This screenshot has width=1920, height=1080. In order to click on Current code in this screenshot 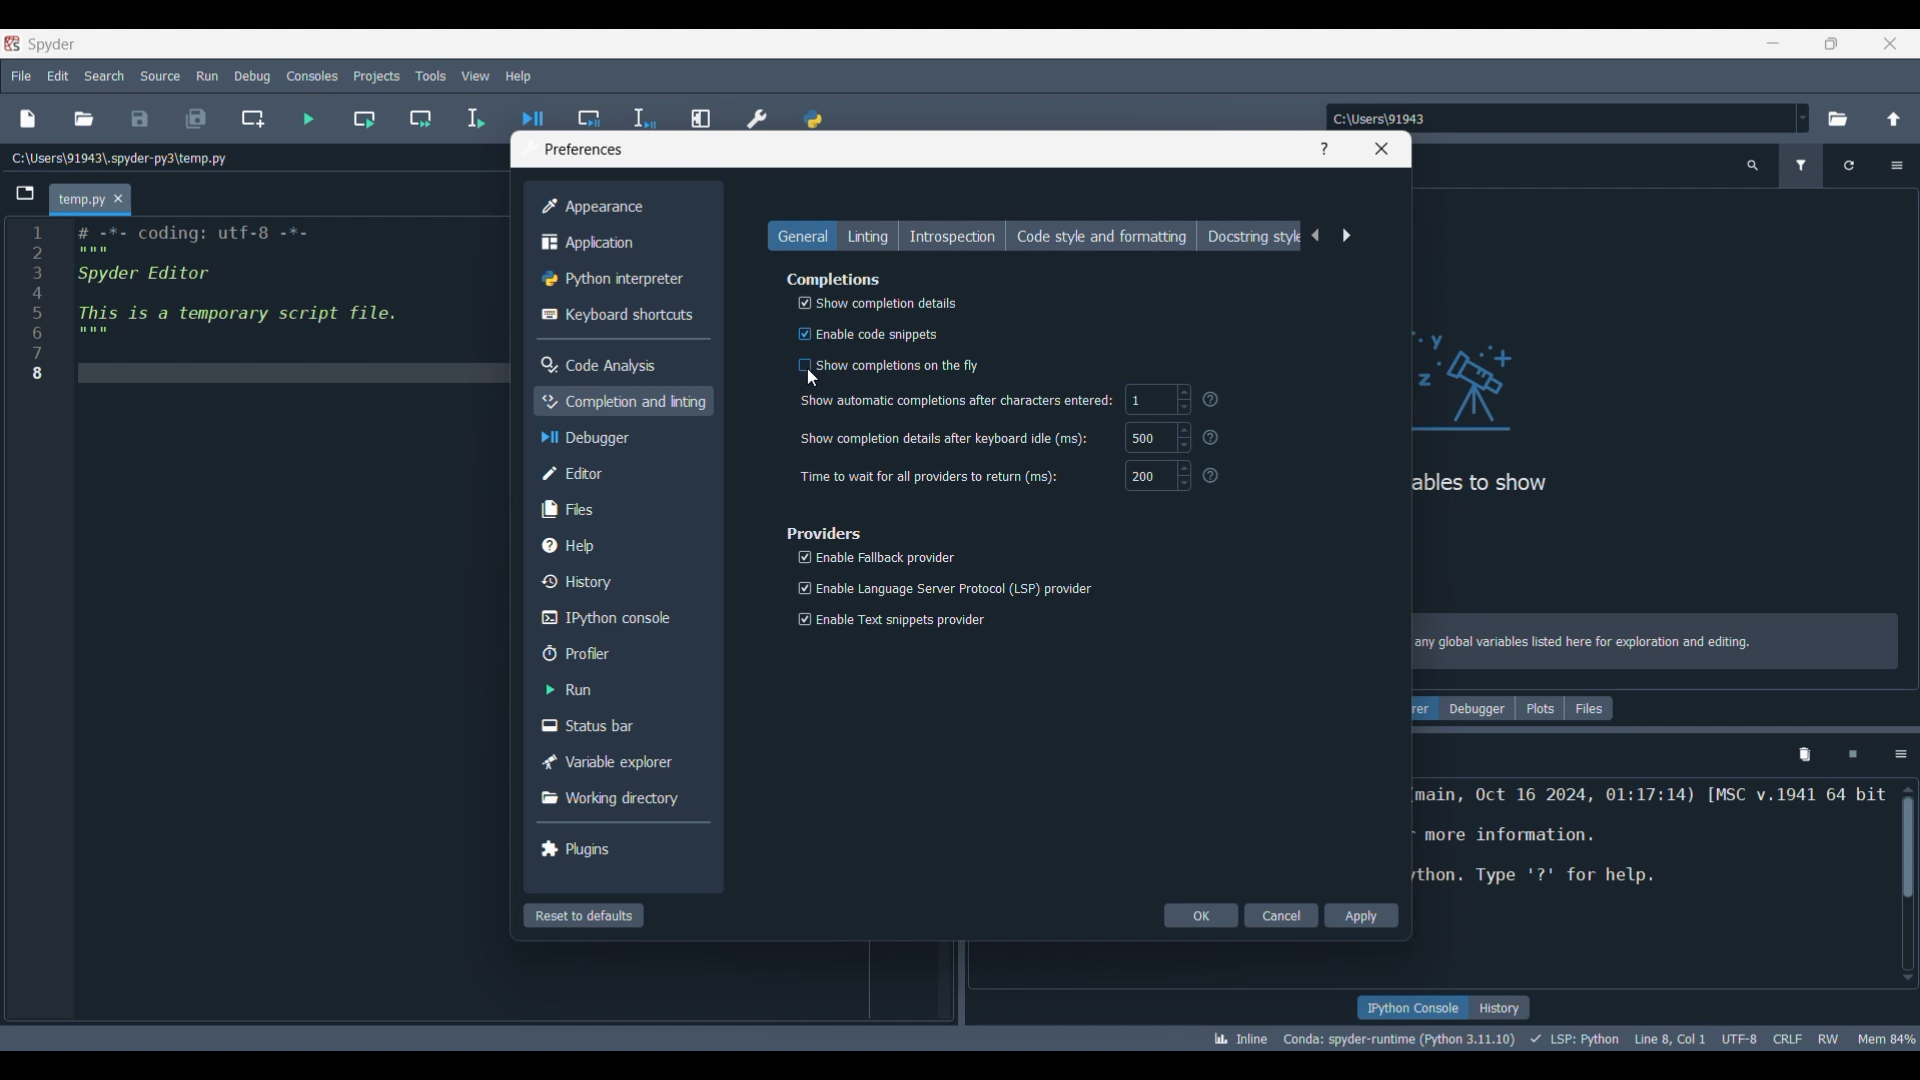, I will do `click(267, 301)`.